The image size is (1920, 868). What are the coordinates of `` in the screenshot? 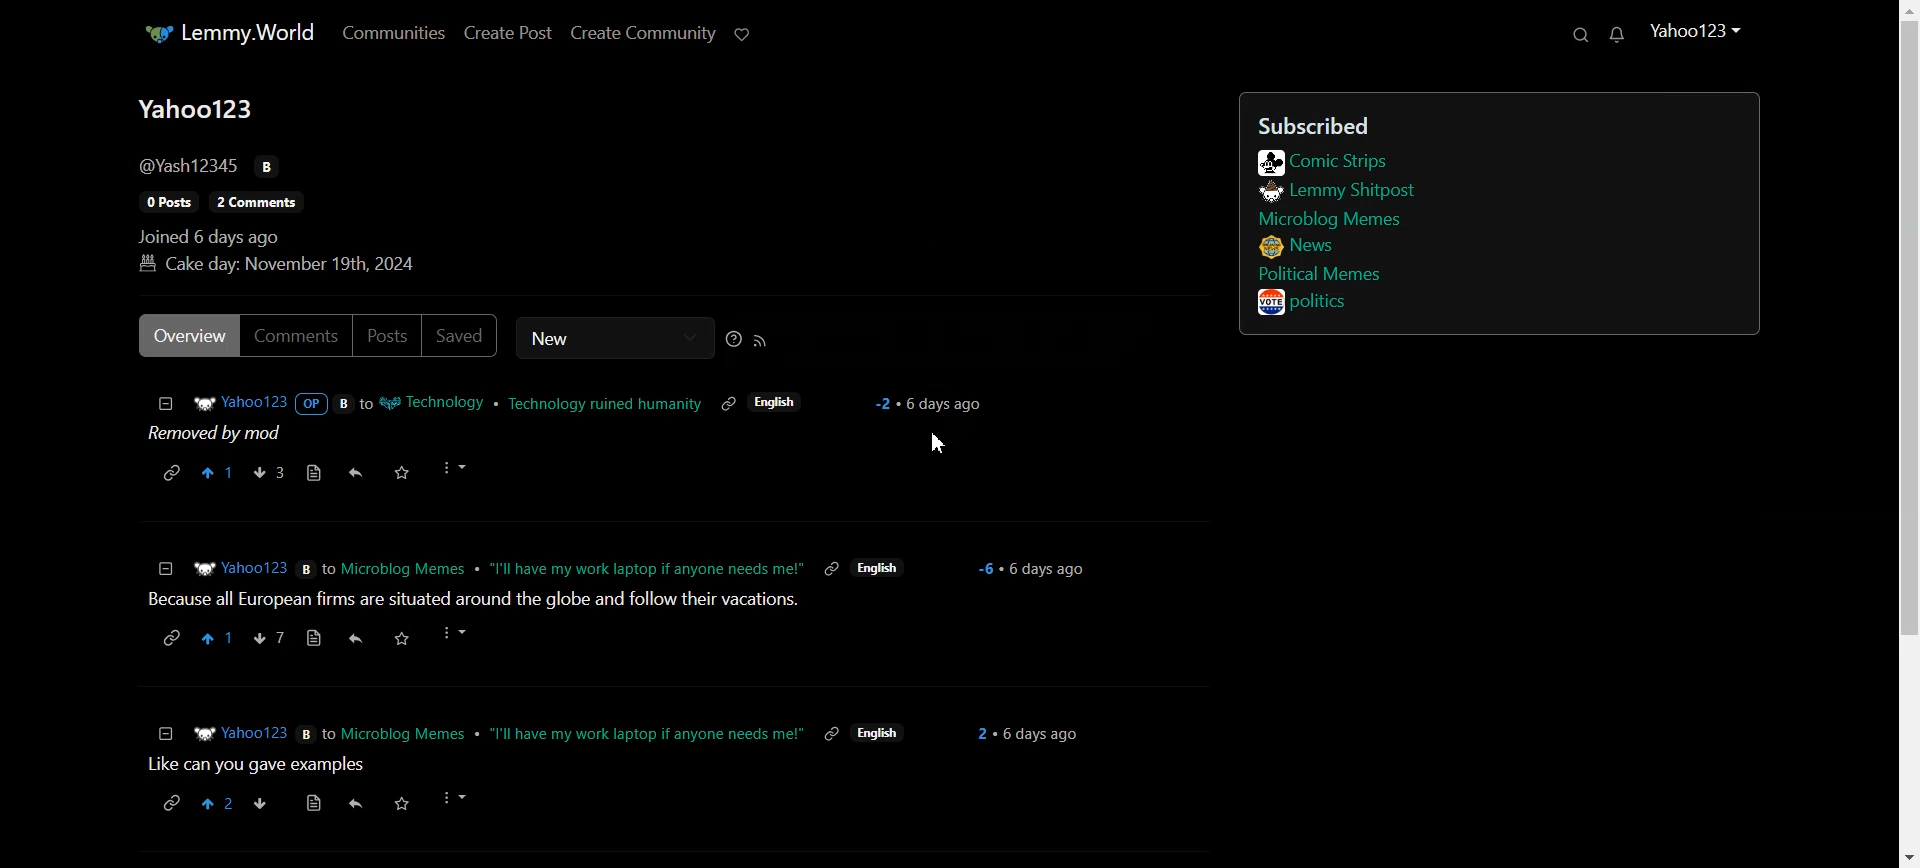 It's located at (317, 634).